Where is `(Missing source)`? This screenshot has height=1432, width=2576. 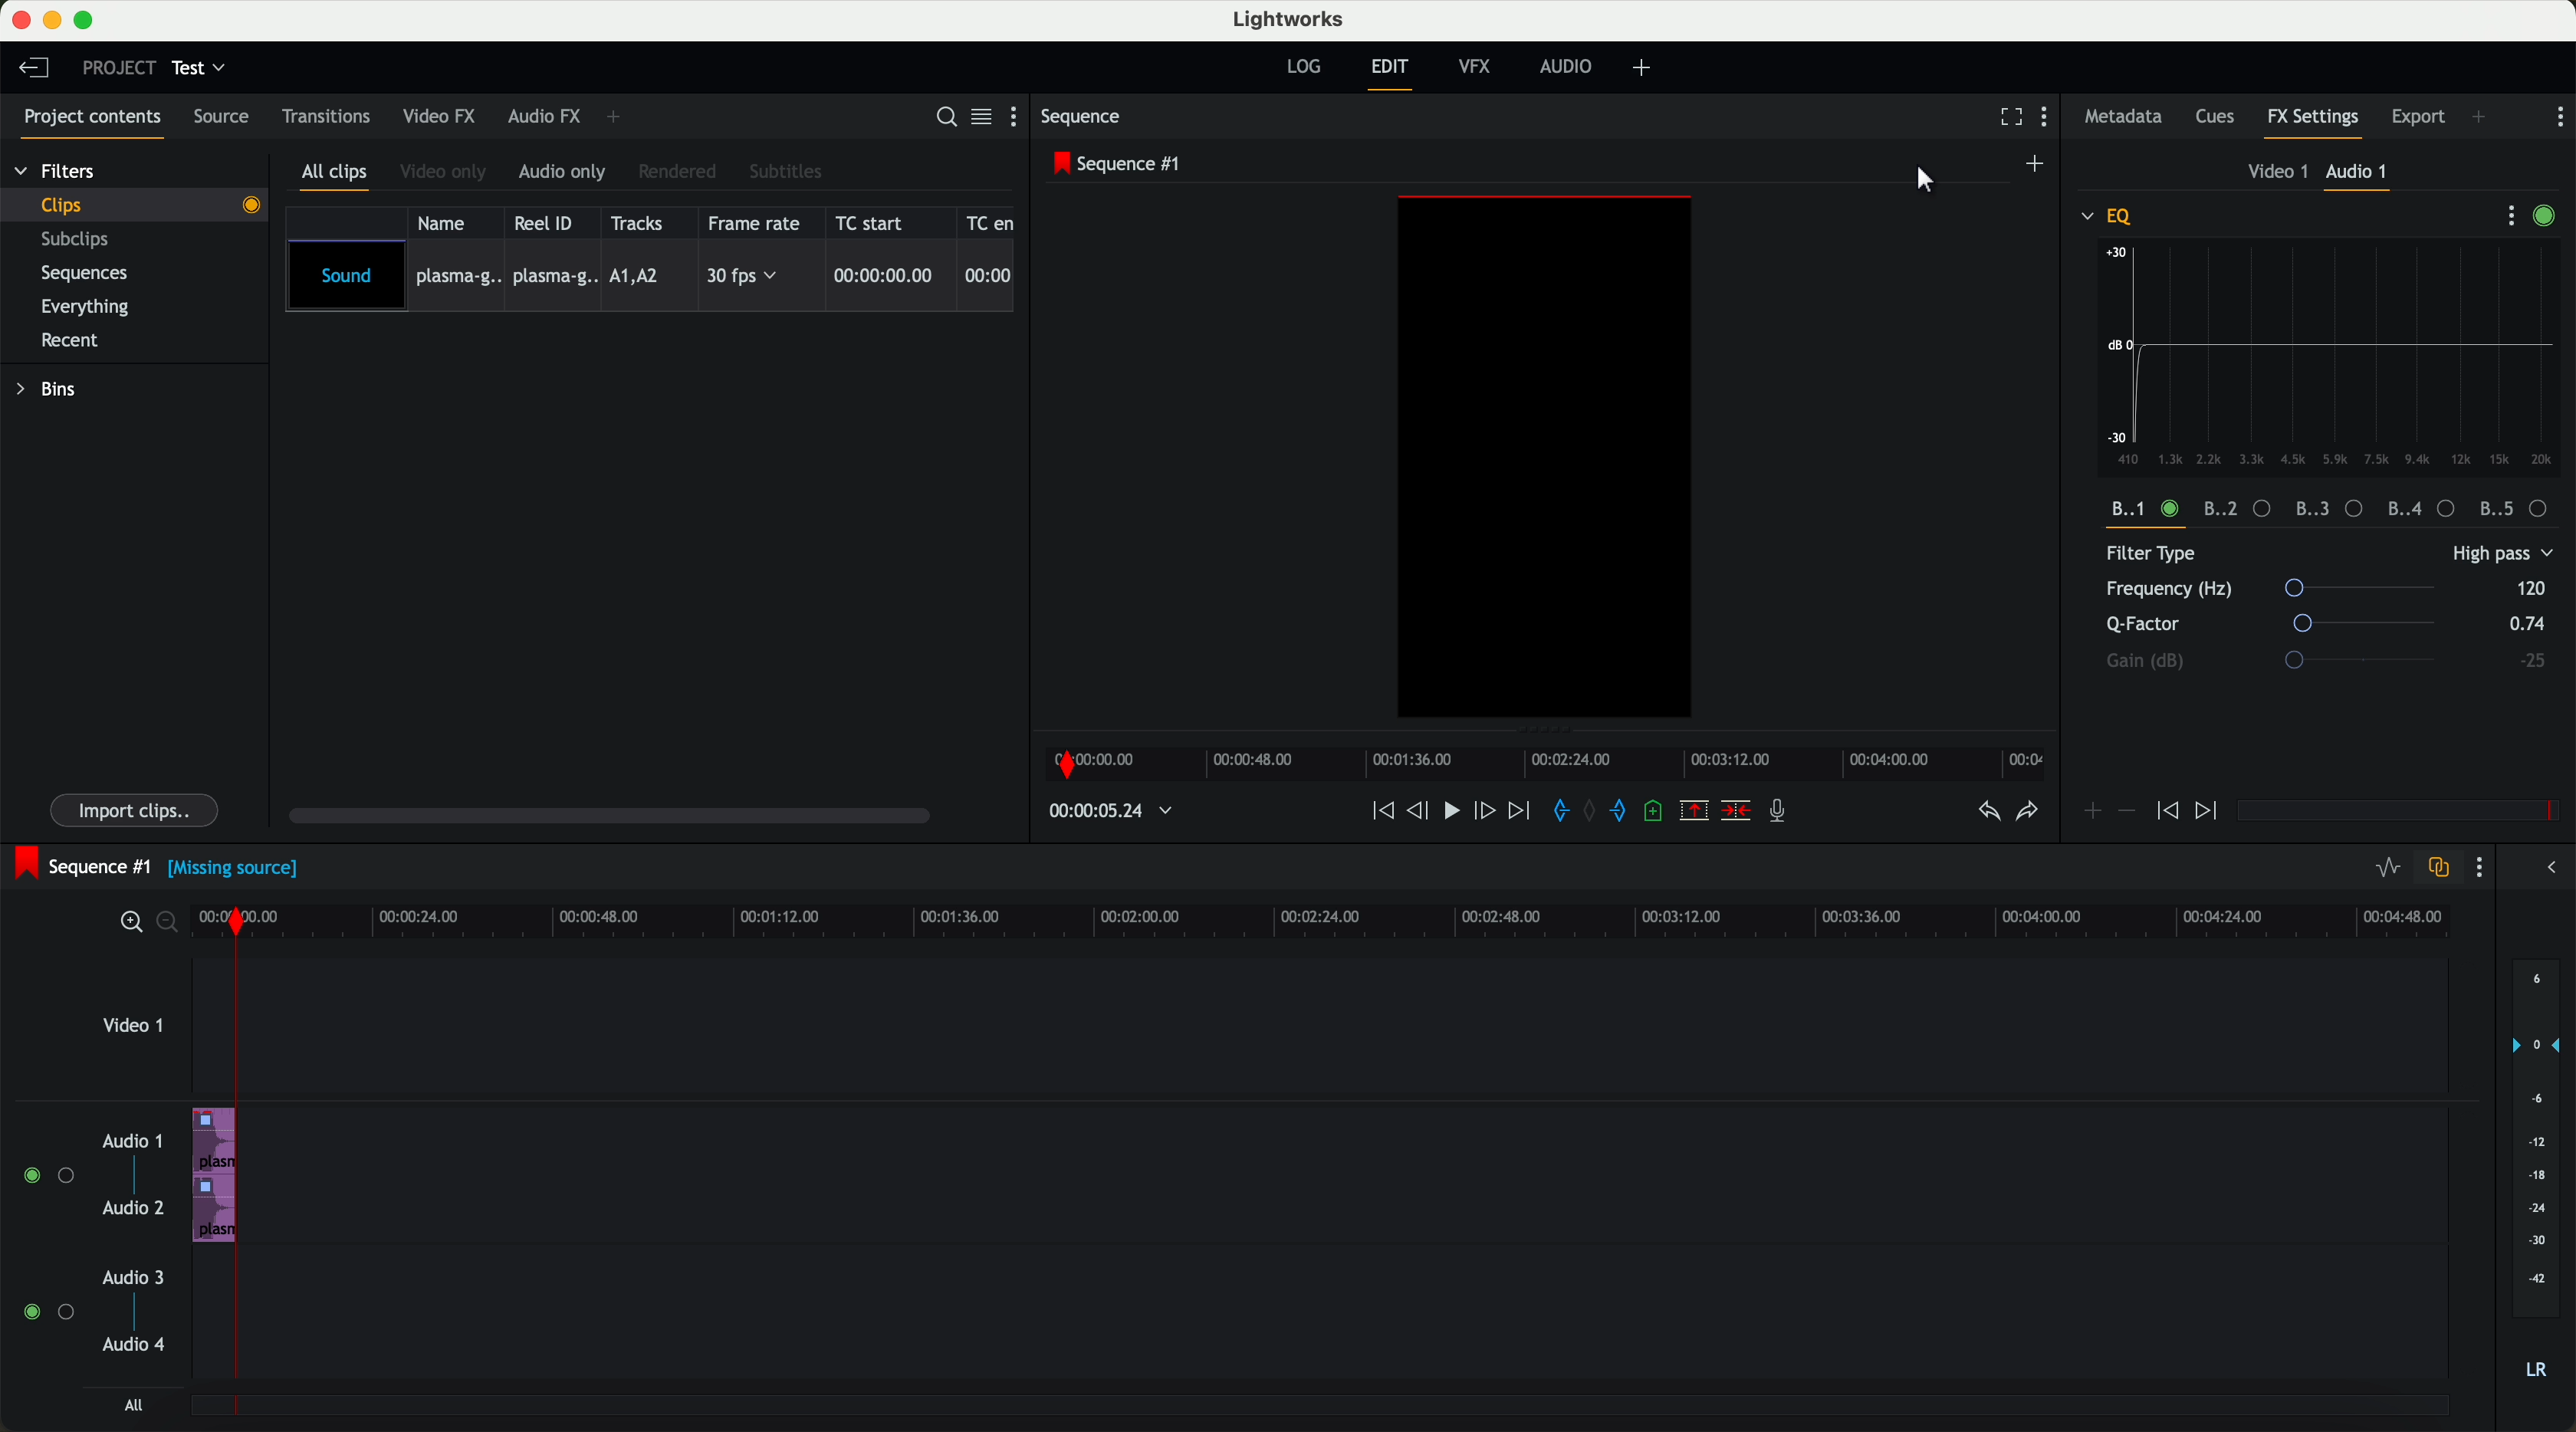
(Missing source) is located at coordinates (238, 872).